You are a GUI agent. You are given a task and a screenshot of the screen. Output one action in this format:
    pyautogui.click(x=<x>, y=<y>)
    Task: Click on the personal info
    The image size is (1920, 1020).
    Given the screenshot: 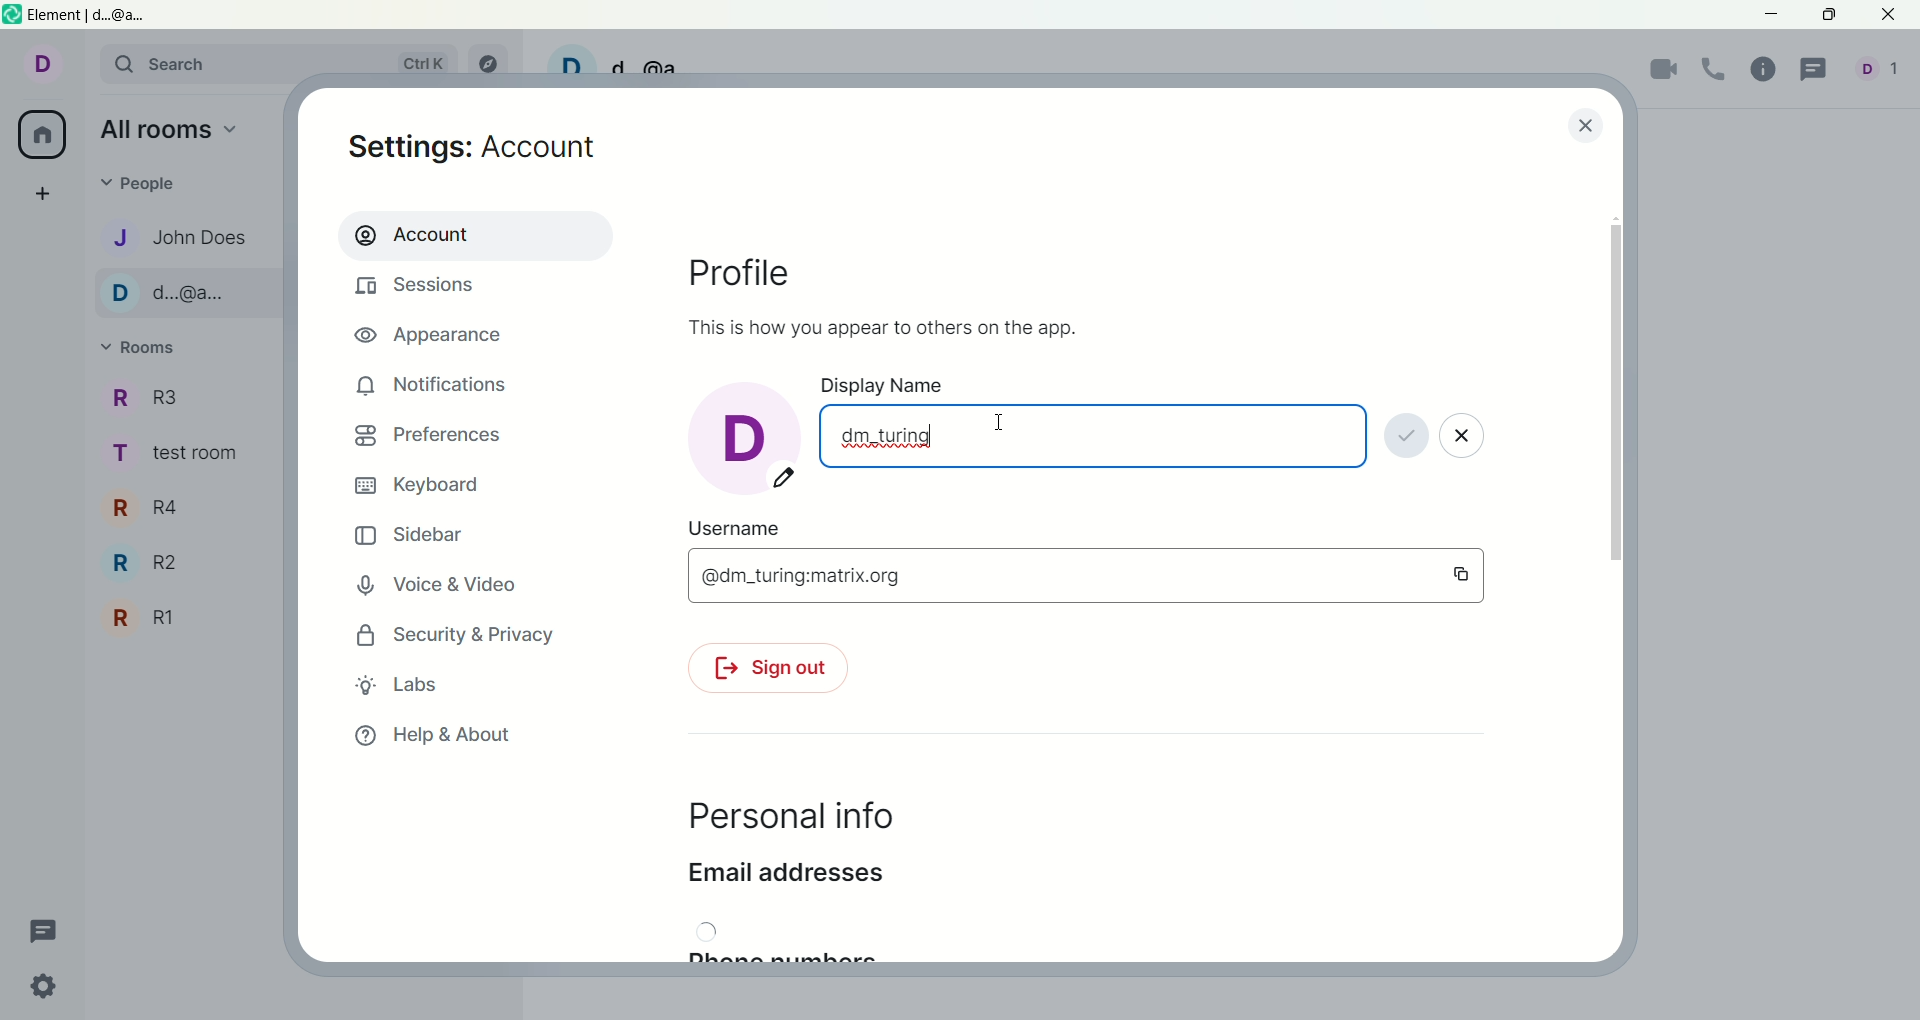 What is the action you would take?
    pyautogui.click(x=788, y=818)
    